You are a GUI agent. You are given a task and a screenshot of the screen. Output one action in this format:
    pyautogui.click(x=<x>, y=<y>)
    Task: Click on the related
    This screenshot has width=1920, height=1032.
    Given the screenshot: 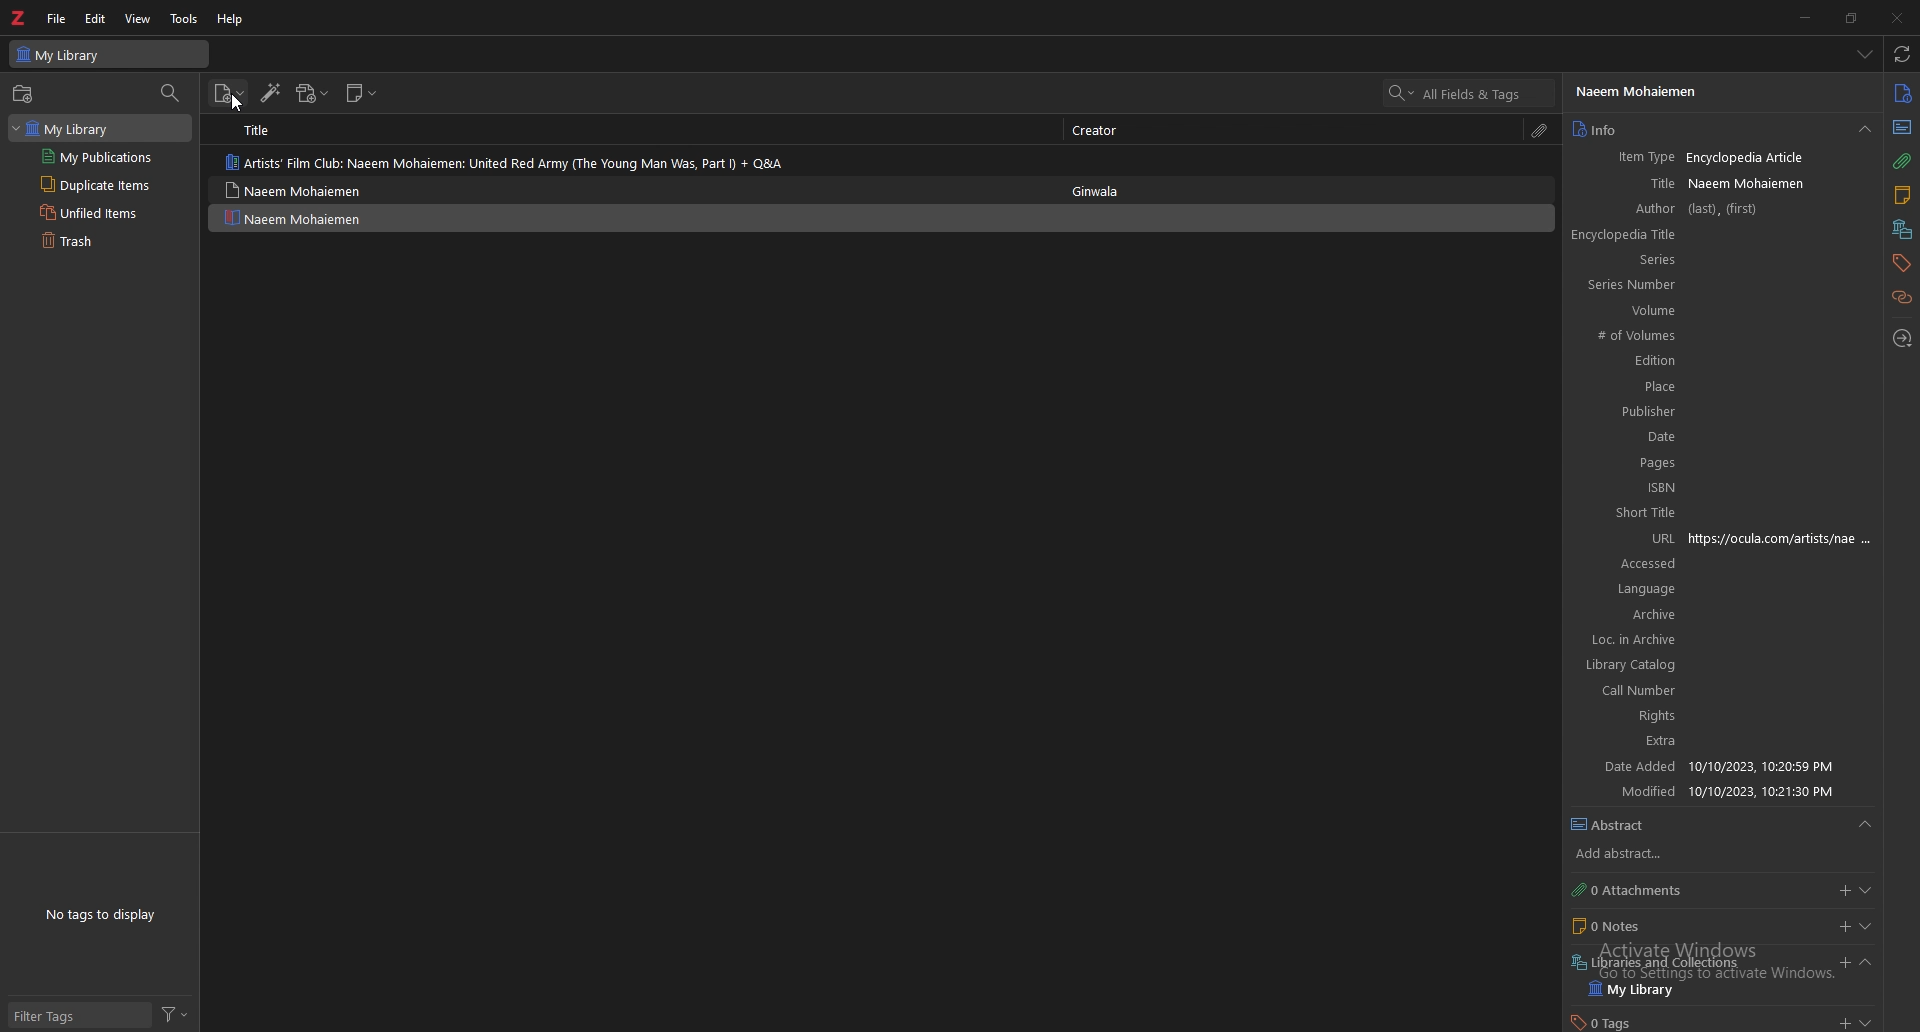 What is the action you would take?
    pyautogui.click(x=1903, y=296)
    